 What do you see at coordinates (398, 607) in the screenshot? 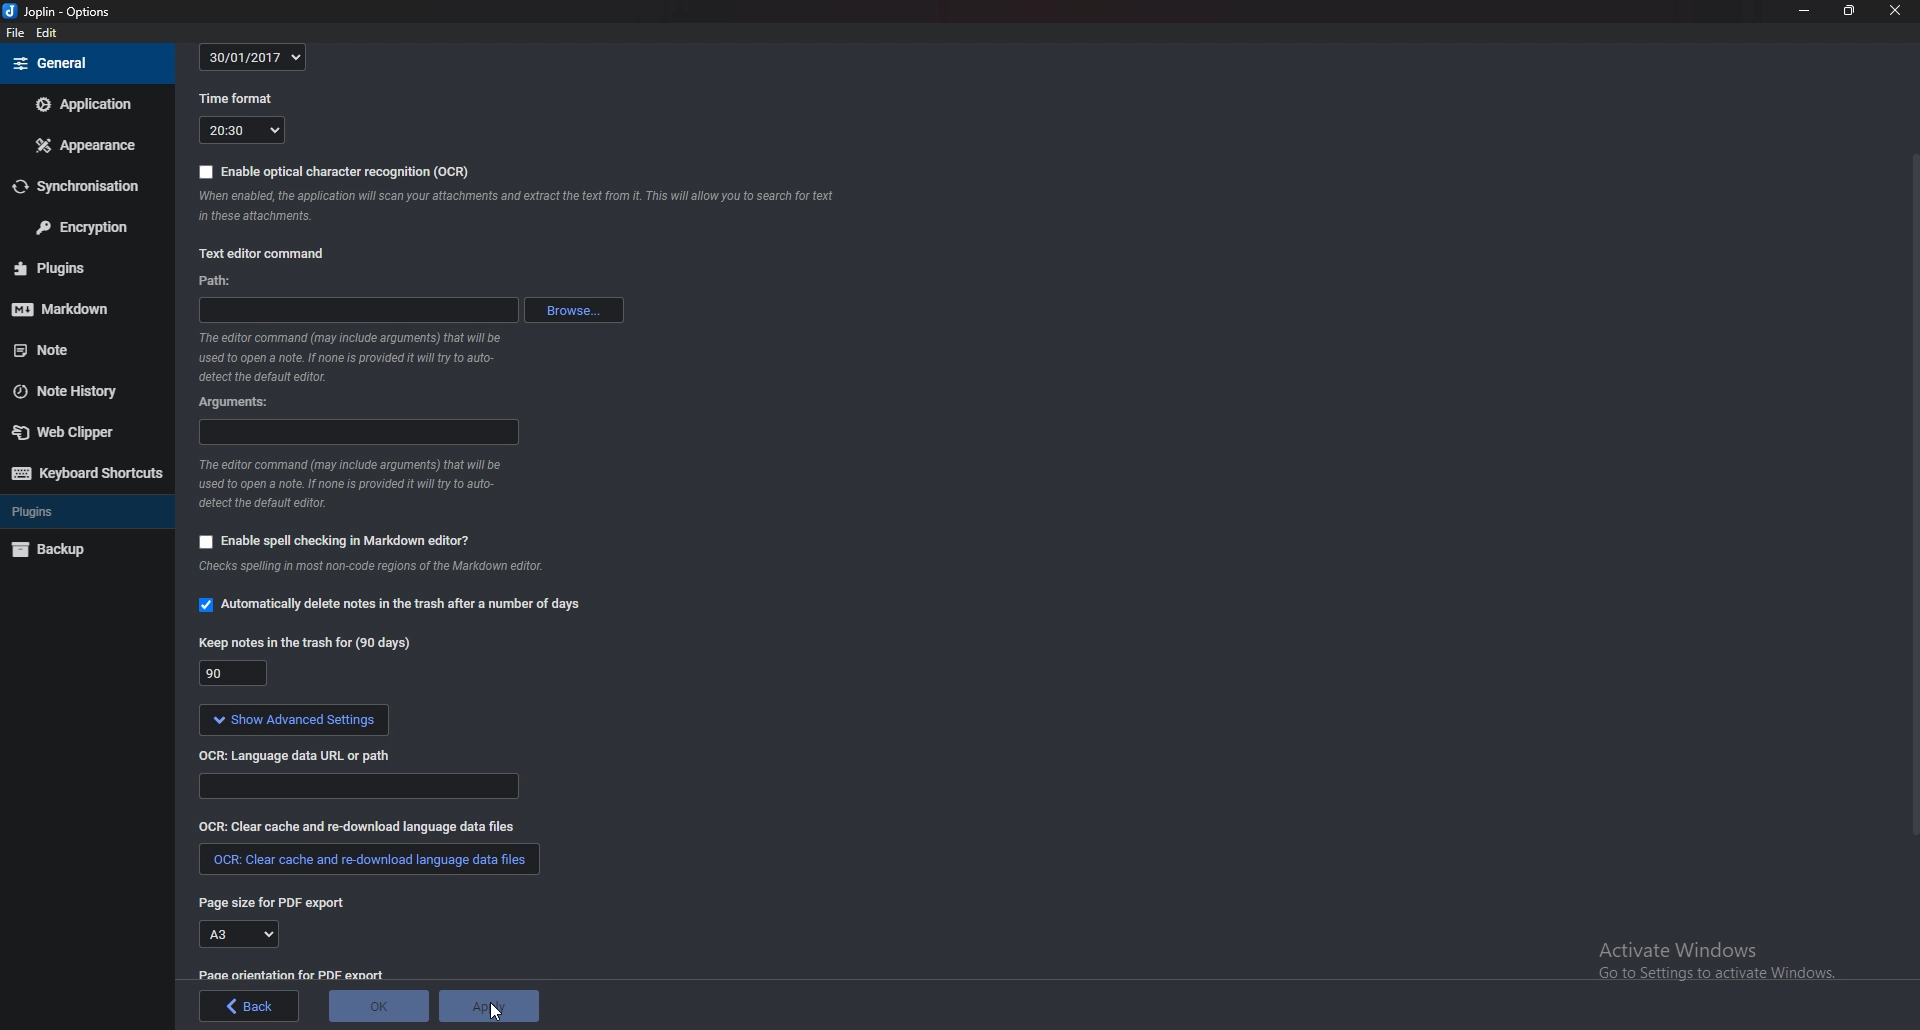
I see `Automatically delete notes` at bounding box center [398, 607].